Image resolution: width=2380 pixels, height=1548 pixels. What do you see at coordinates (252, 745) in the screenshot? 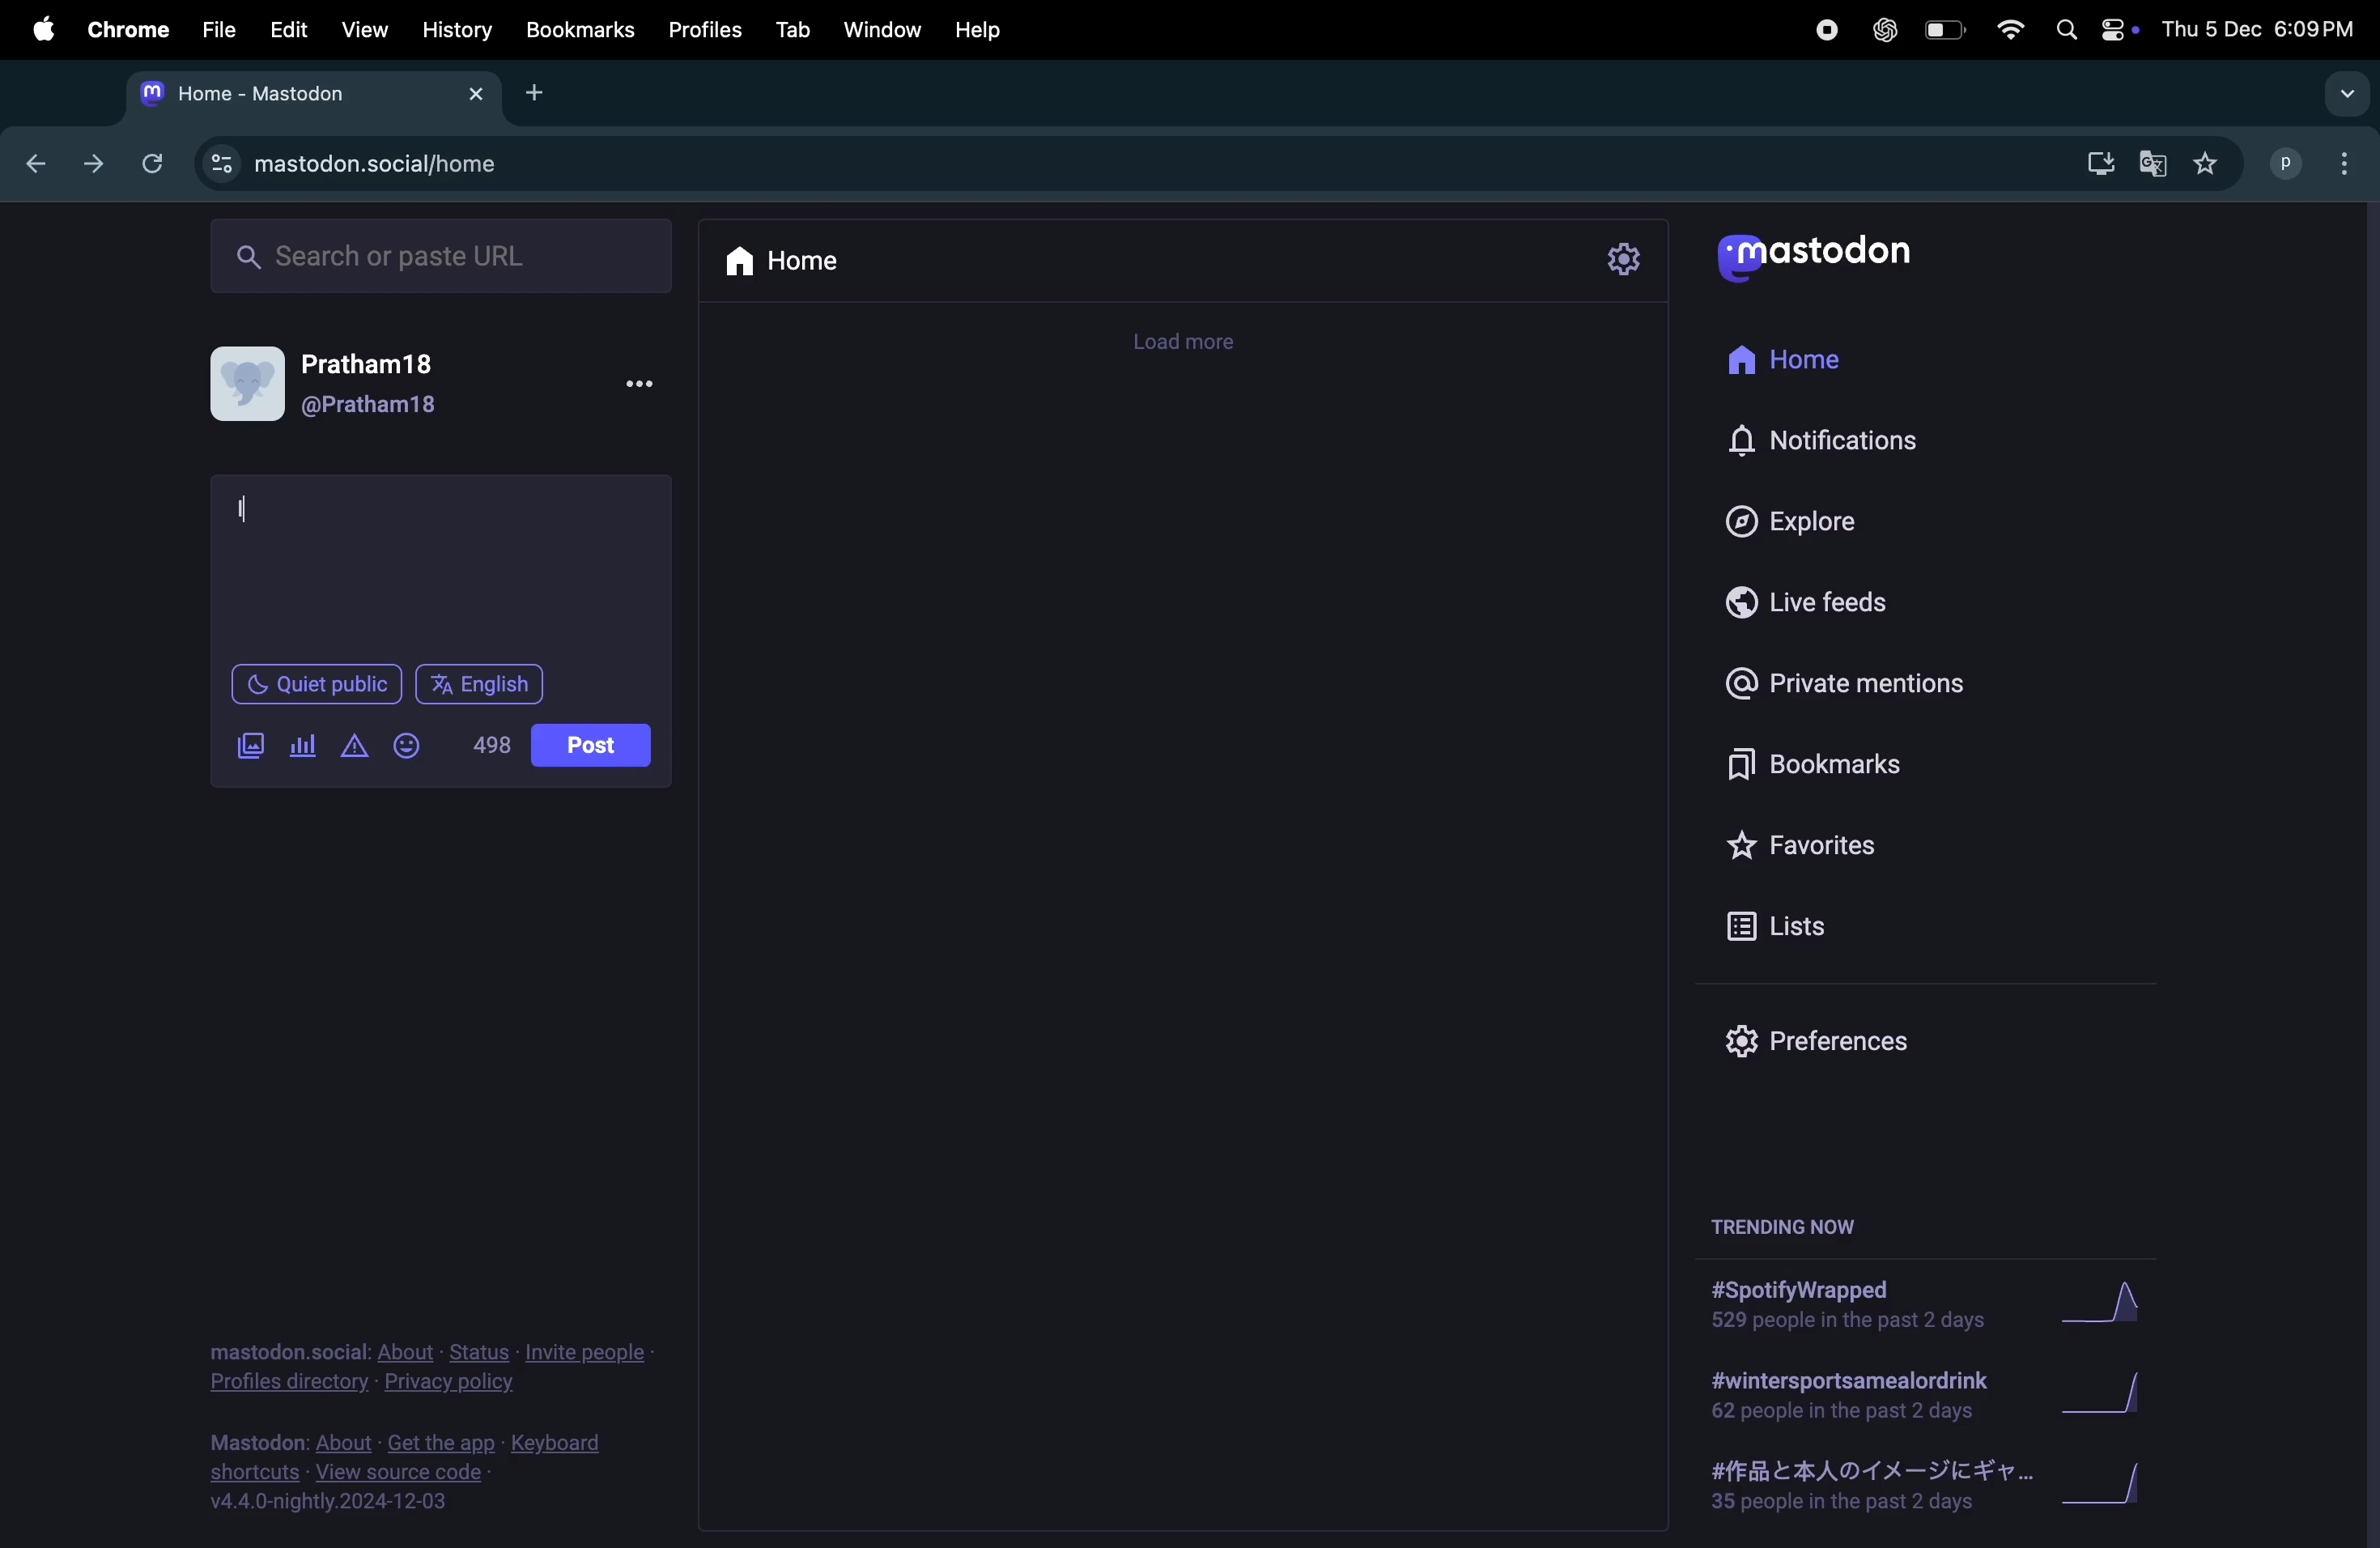
I see `add image` at bounding box center [252, 745].